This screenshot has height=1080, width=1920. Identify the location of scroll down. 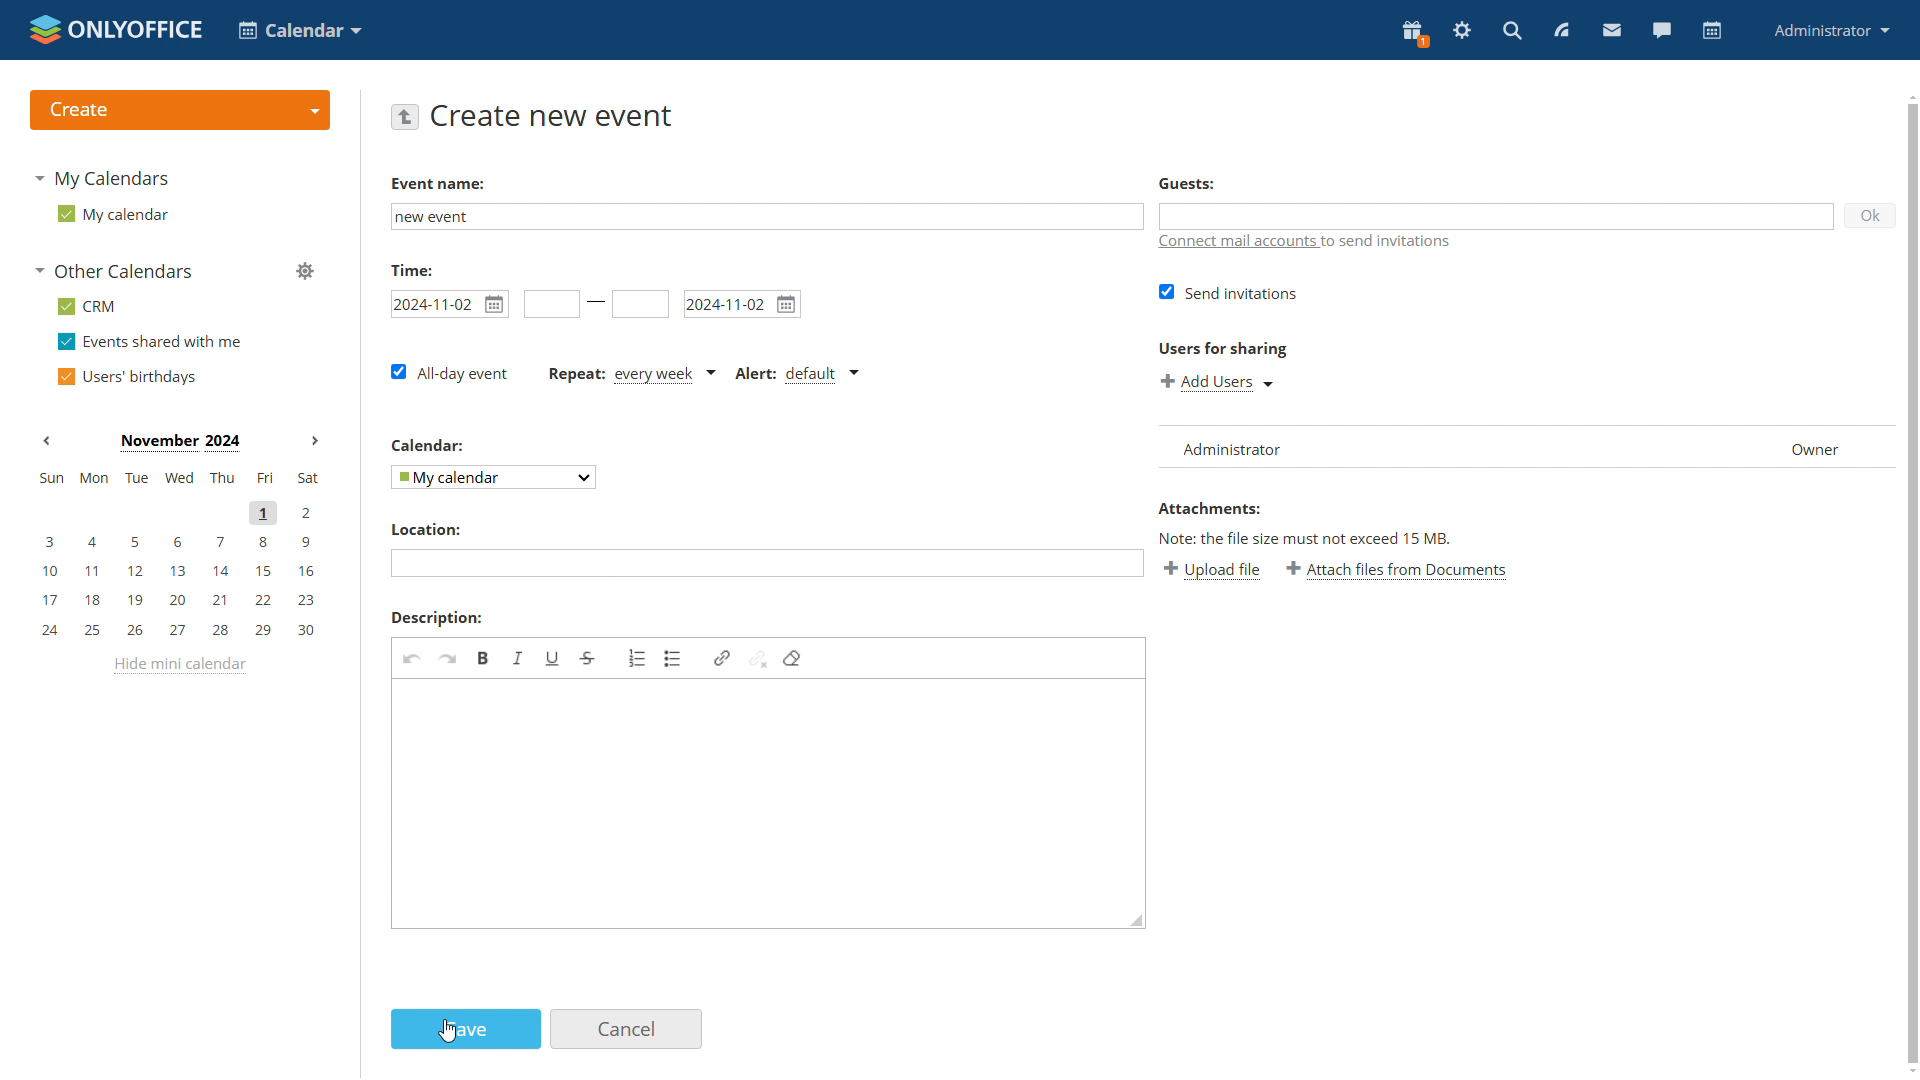
(1908, 1072).